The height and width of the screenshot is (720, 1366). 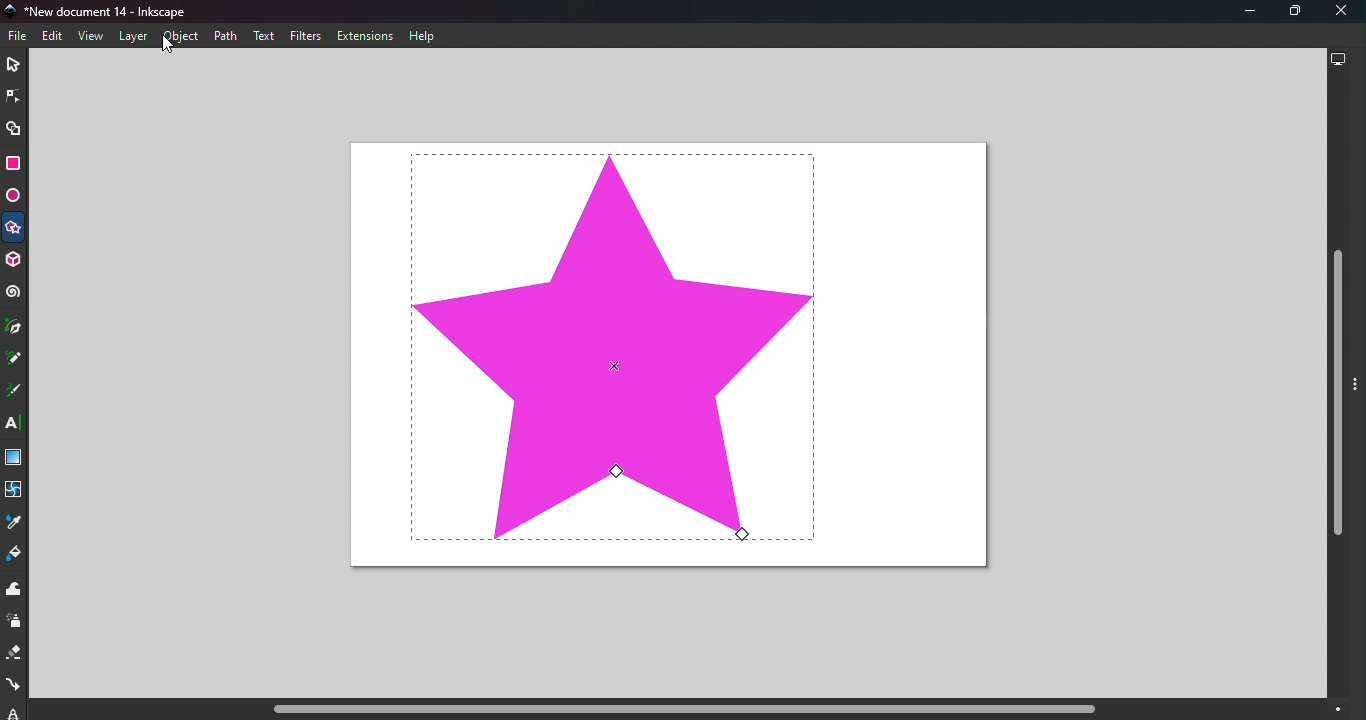 I want to click on Mesh tool, so click(x=16, y=495).